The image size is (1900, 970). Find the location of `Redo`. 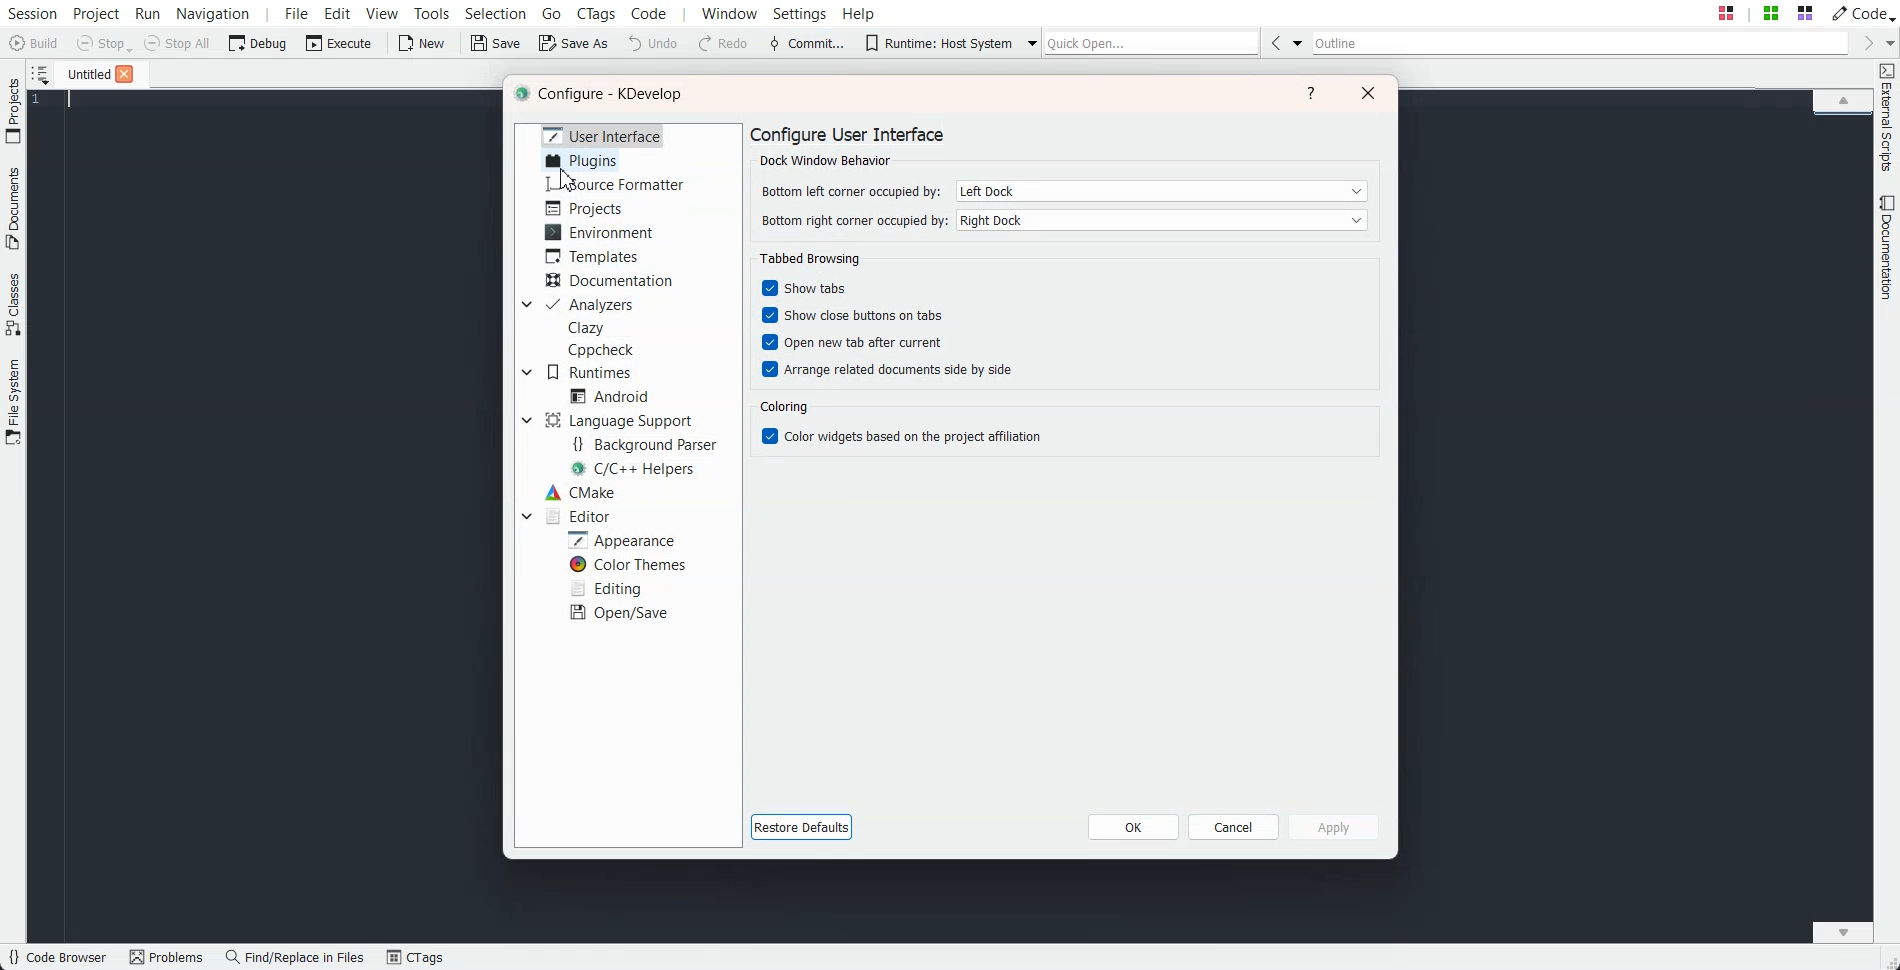

Redo is located at coordinates (724, 44).